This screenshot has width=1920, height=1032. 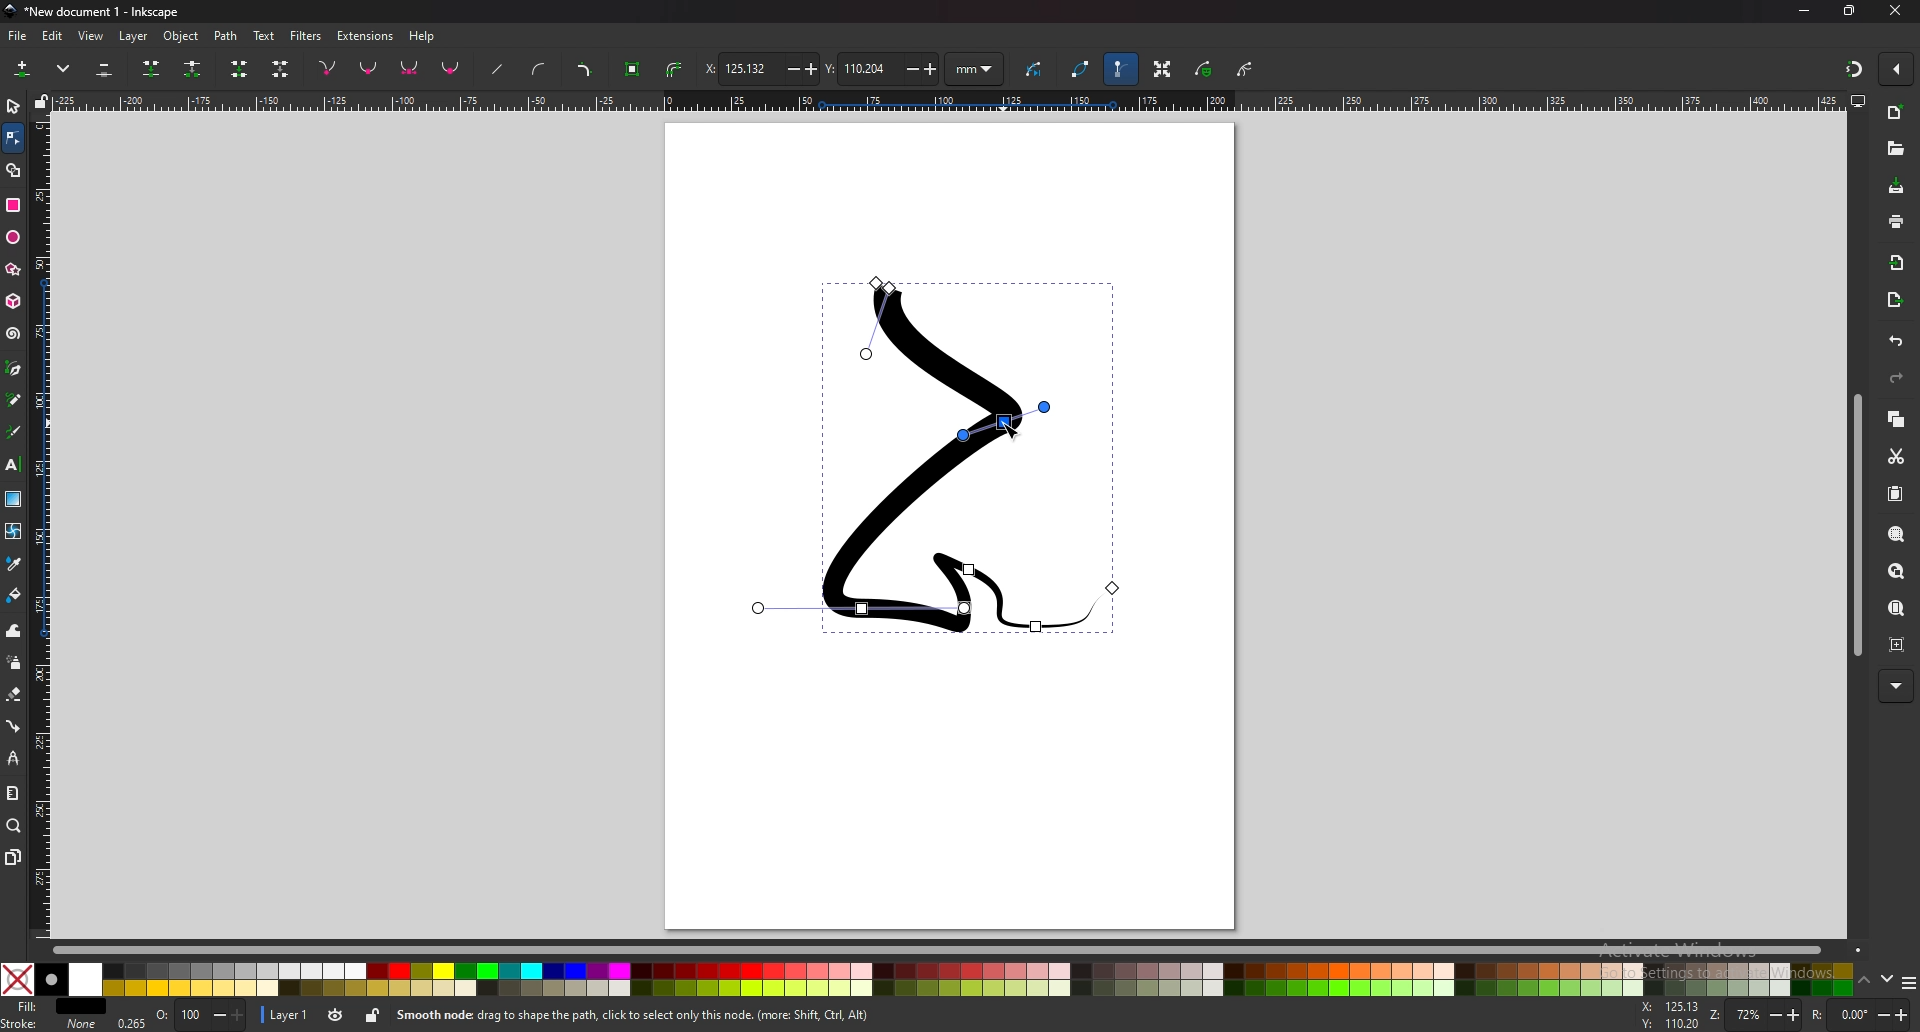 What do you see at coordinates (1861, 1014) in the screenshot?
I see `rotation` at bounding box center [1861, 1014].